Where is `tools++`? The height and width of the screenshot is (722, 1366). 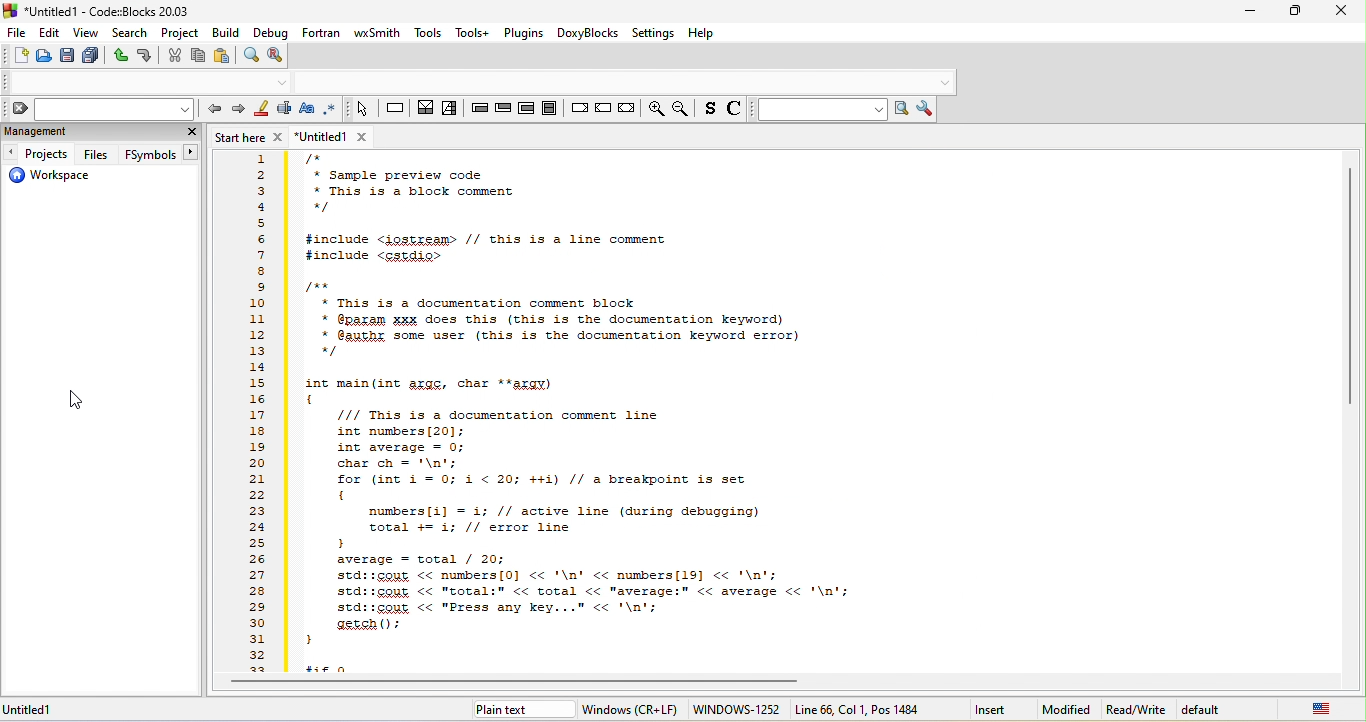
tools++ is located at coordinates (475, 32).